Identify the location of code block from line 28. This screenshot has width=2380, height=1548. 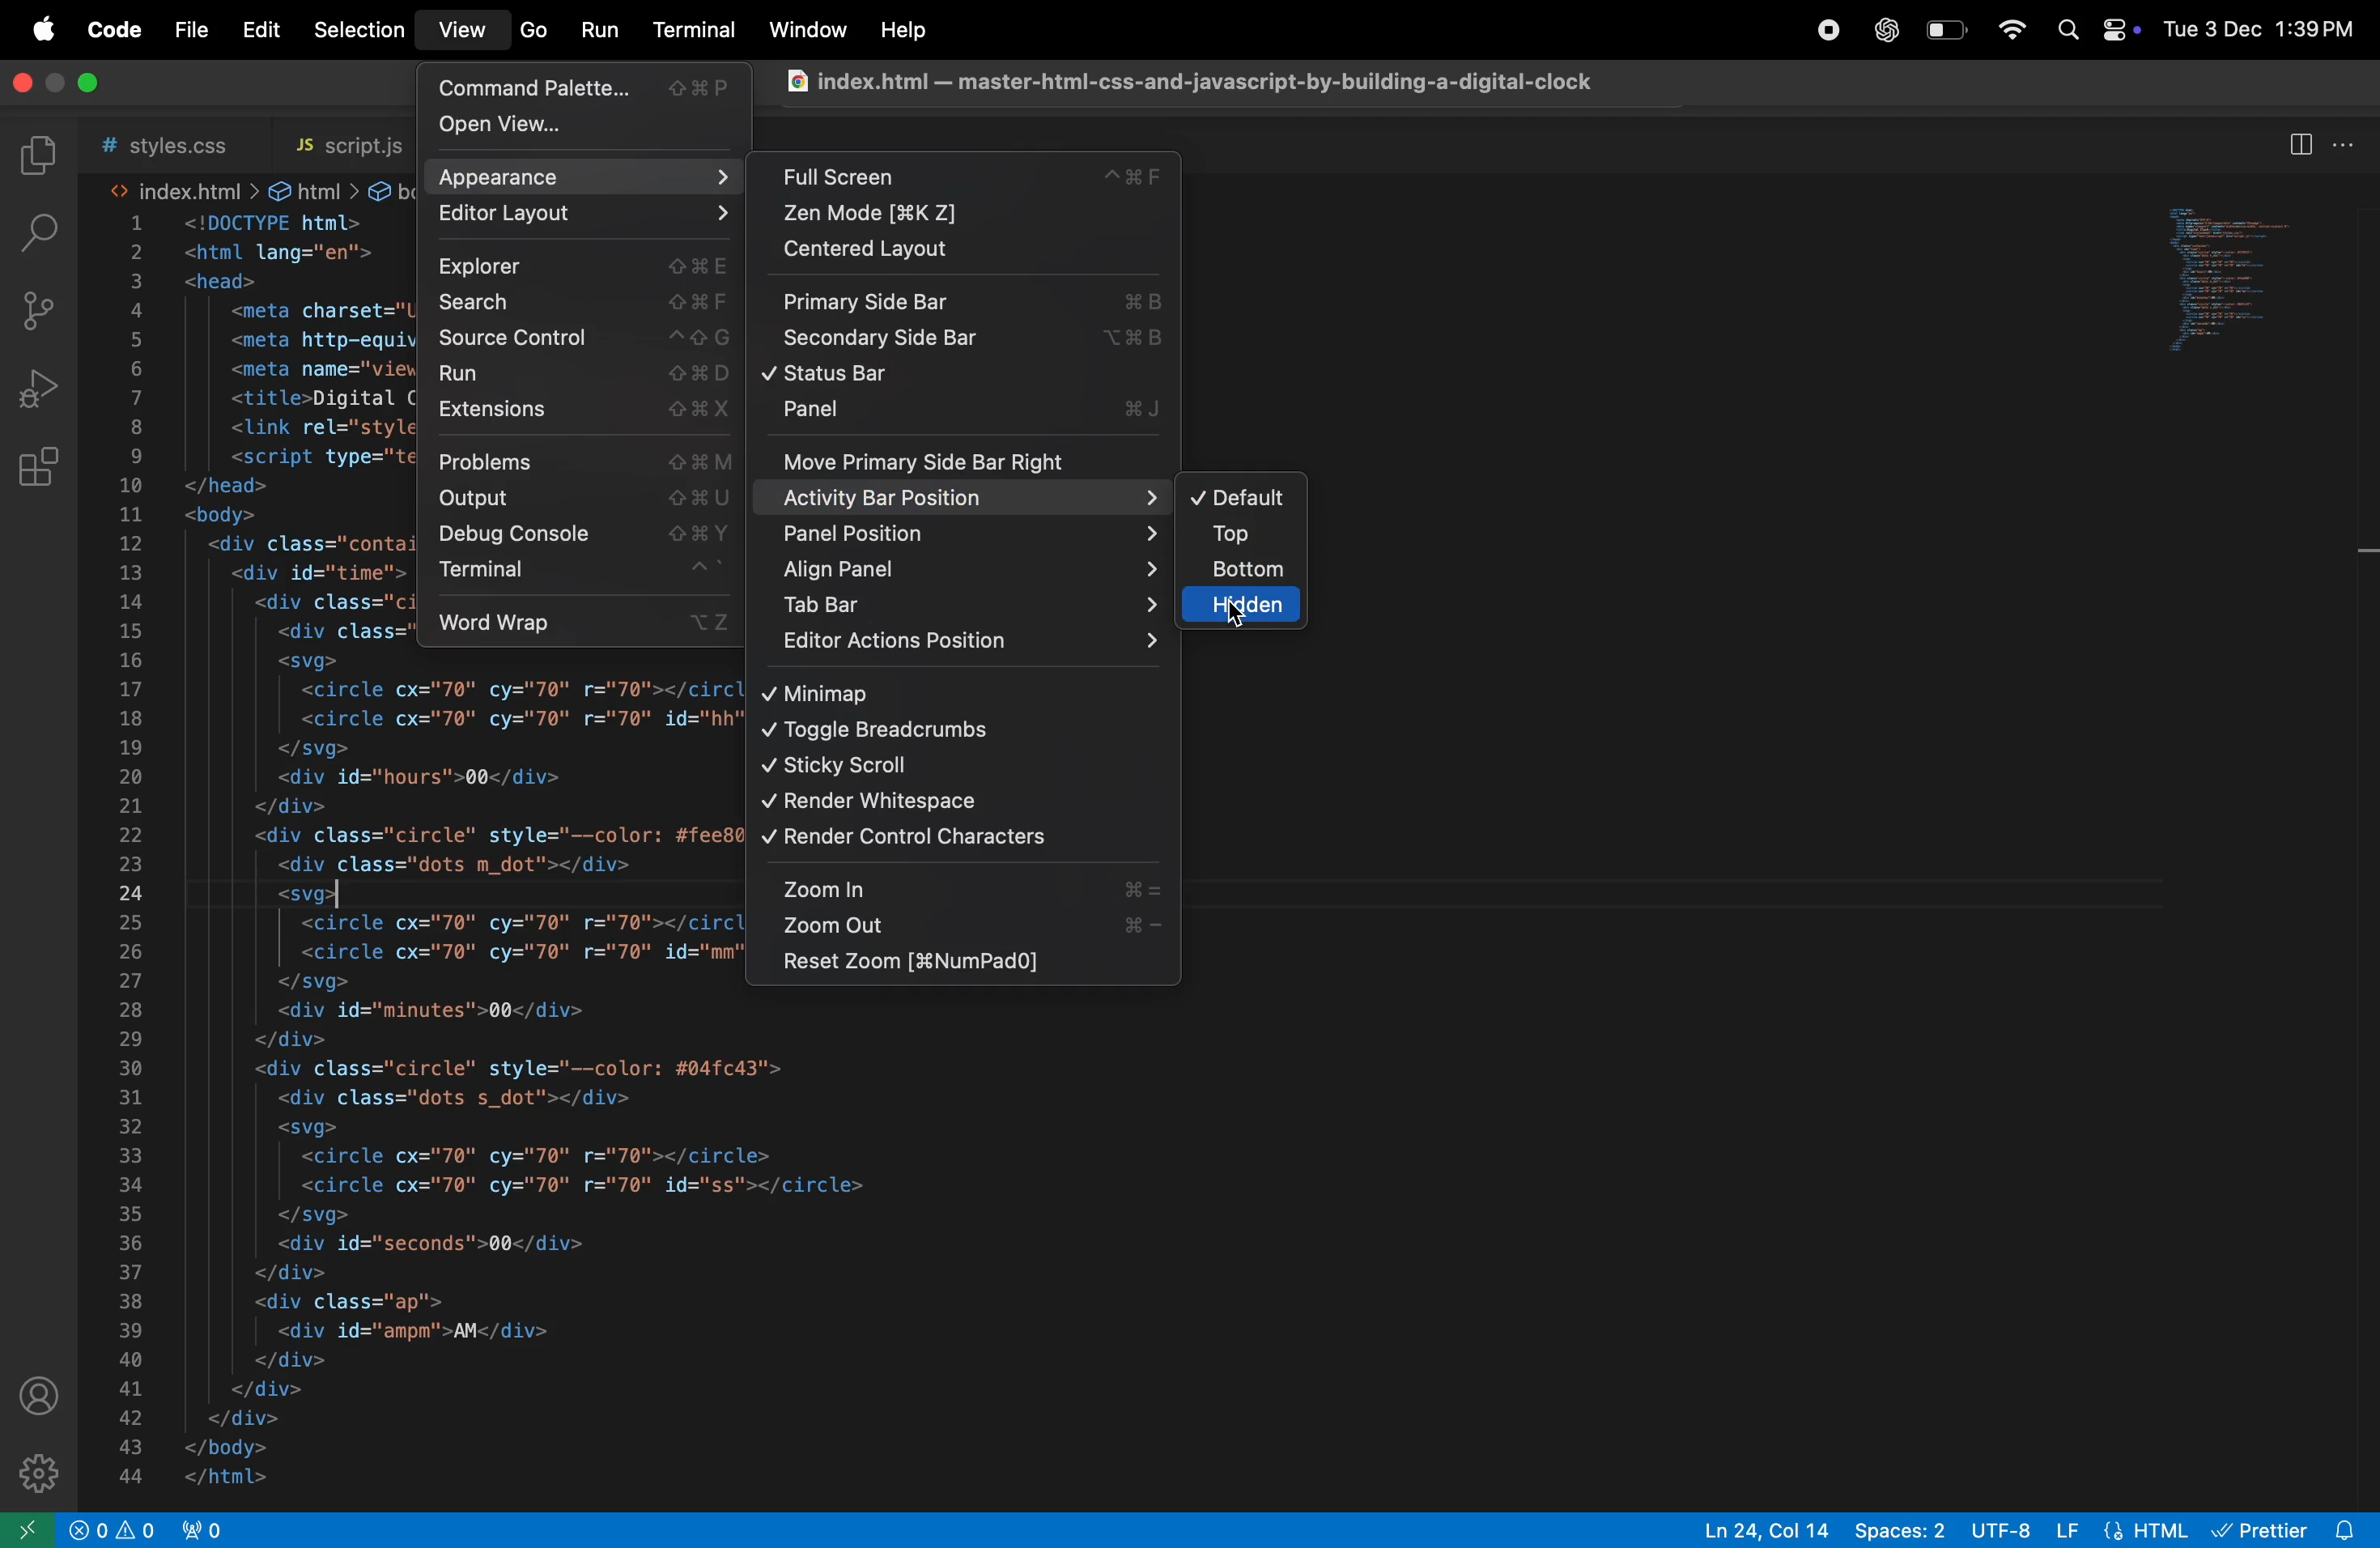
(981, 1253).